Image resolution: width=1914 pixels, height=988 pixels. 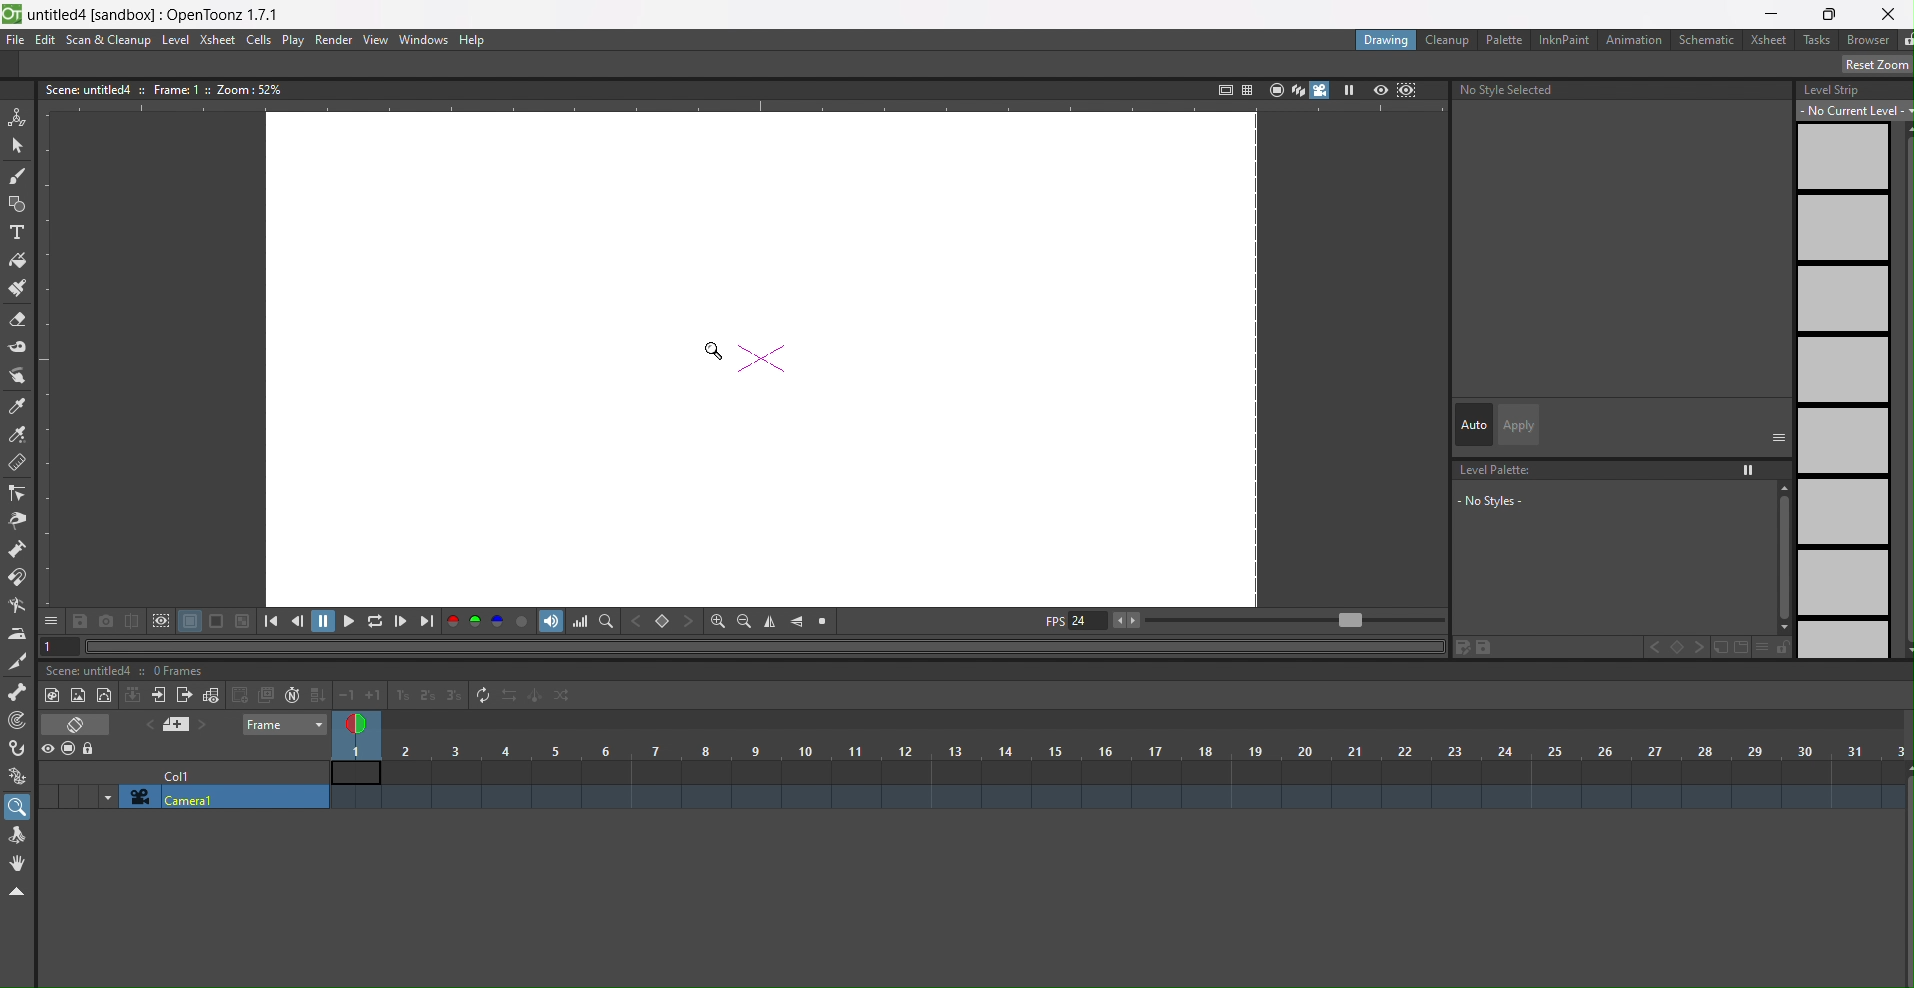 I want to click on set key, so click(x=663, y=620).